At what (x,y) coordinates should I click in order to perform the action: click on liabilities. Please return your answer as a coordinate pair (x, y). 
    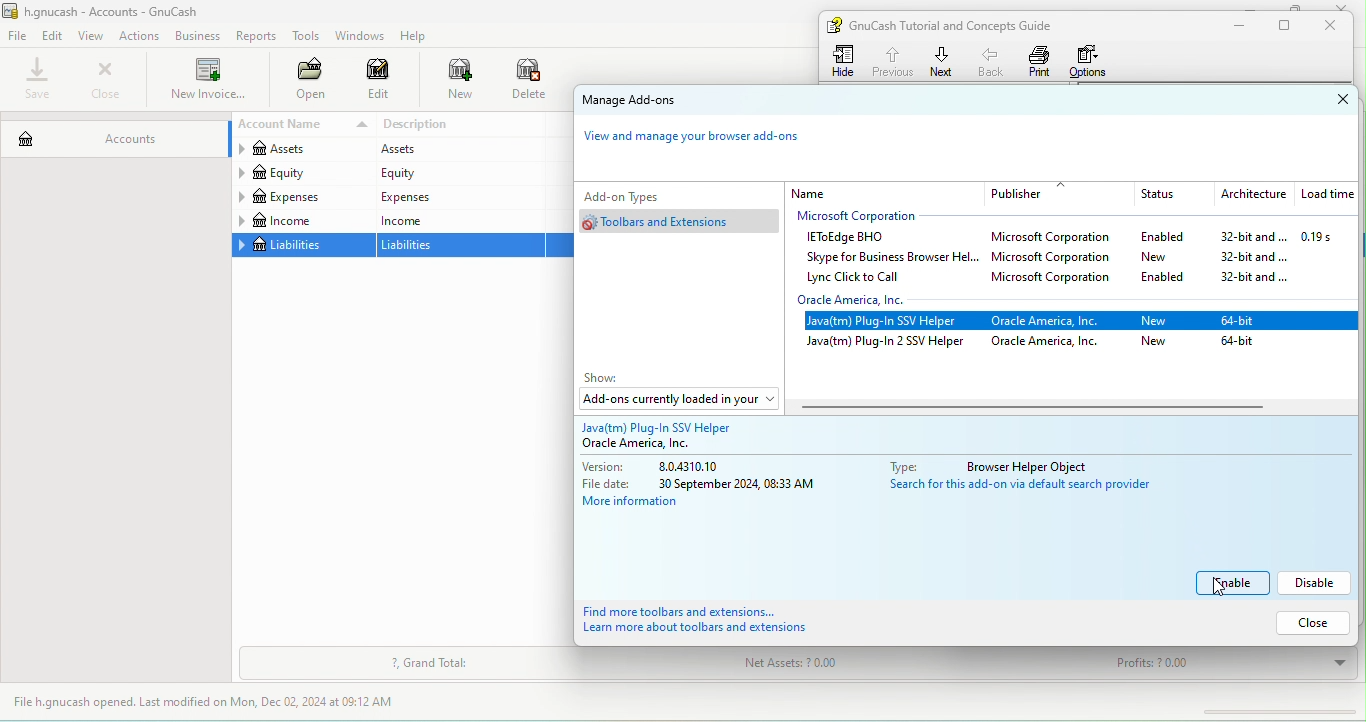
    Looking at the image, I should click on (302, 246).